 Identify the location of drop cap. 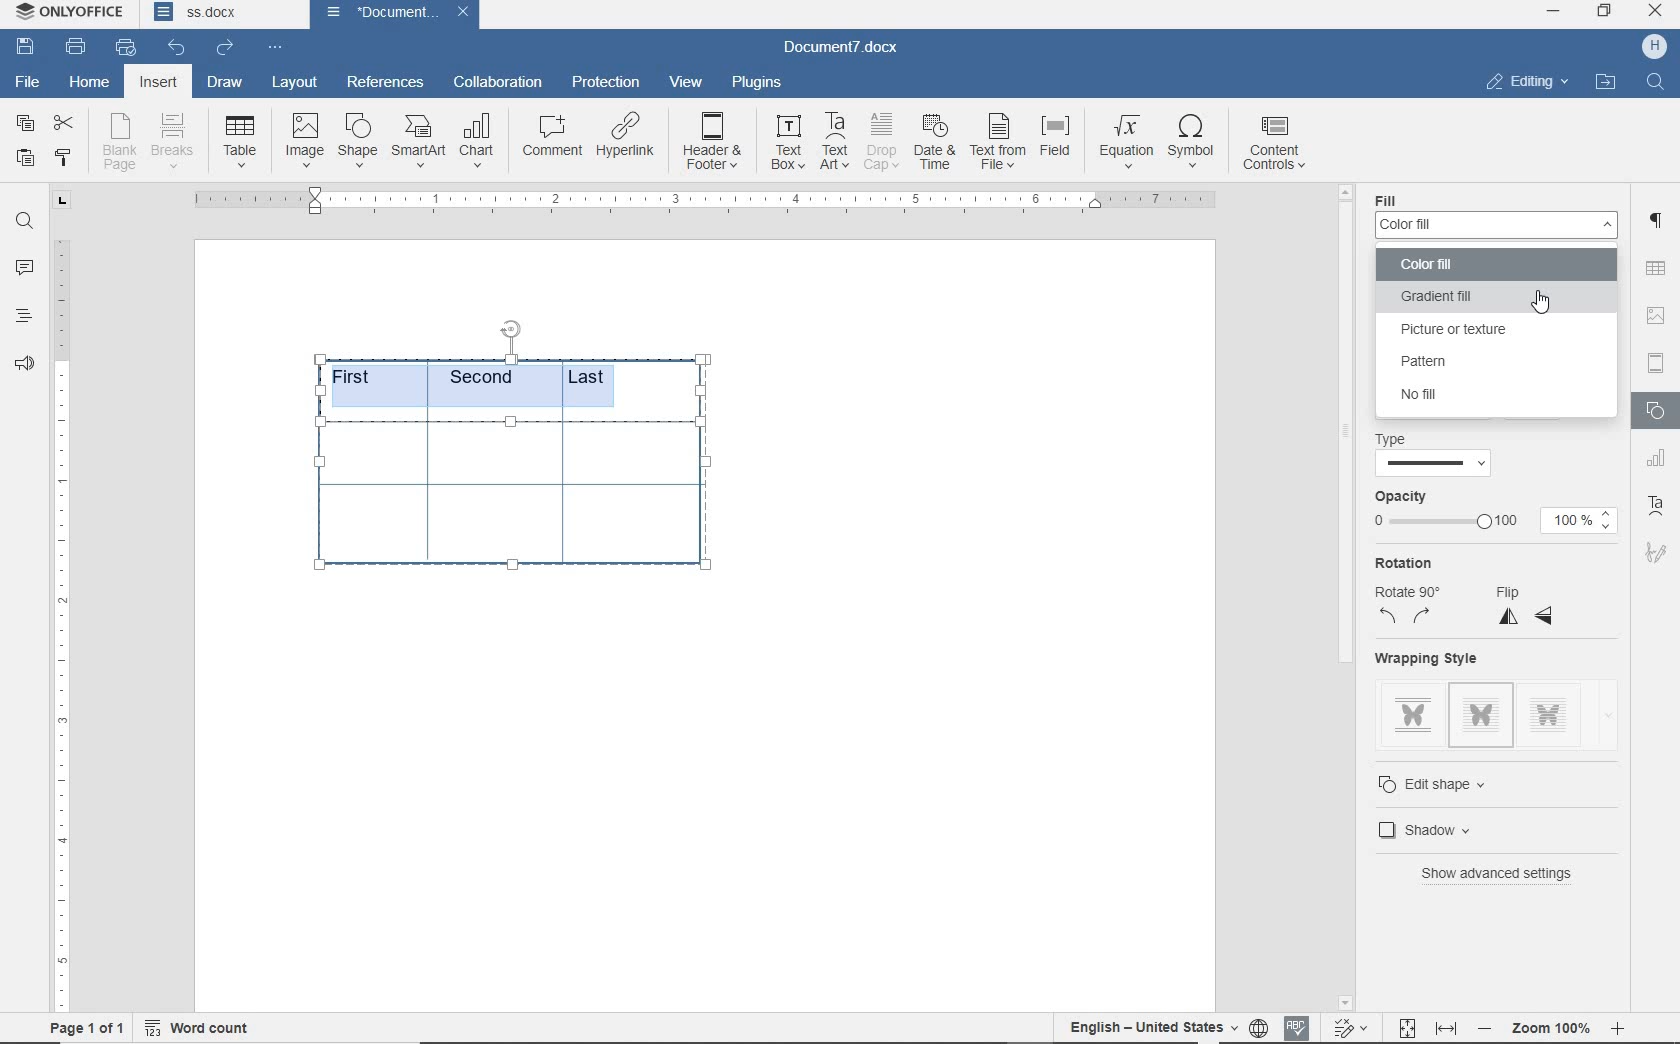
(881, 142).